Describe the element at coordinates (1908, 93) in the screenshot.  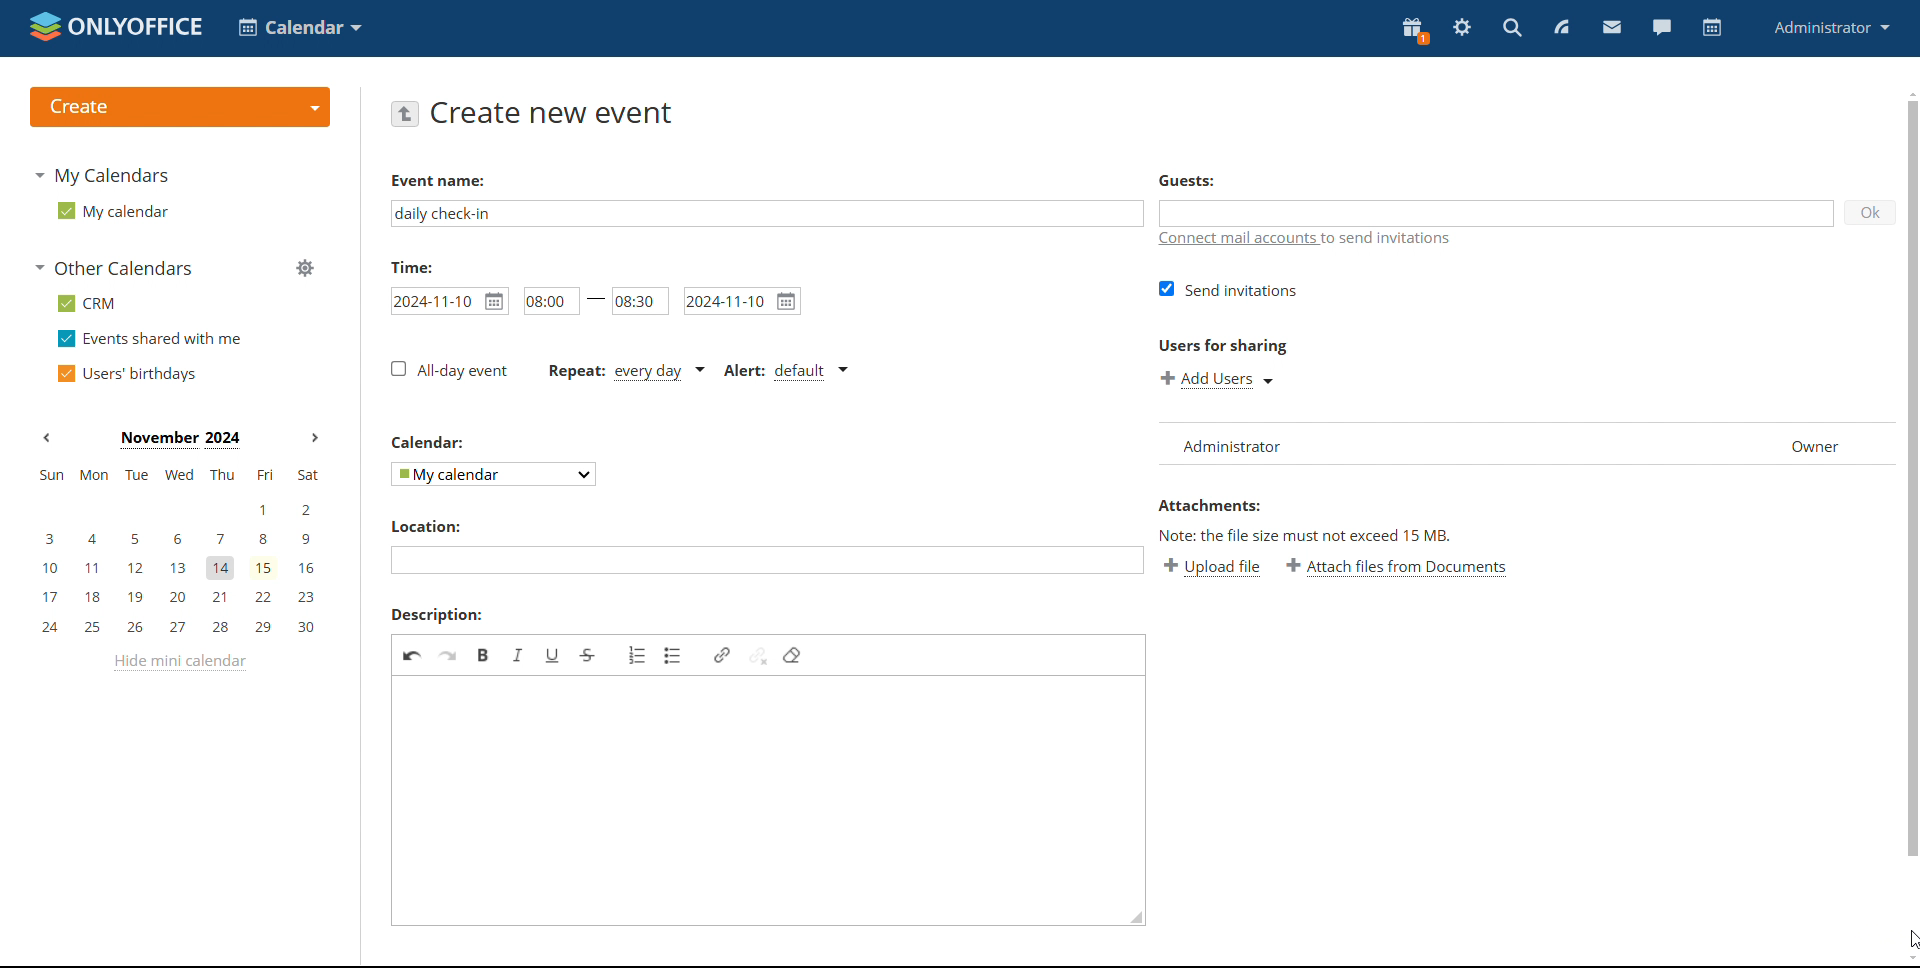
I see `scroll up` at that location.